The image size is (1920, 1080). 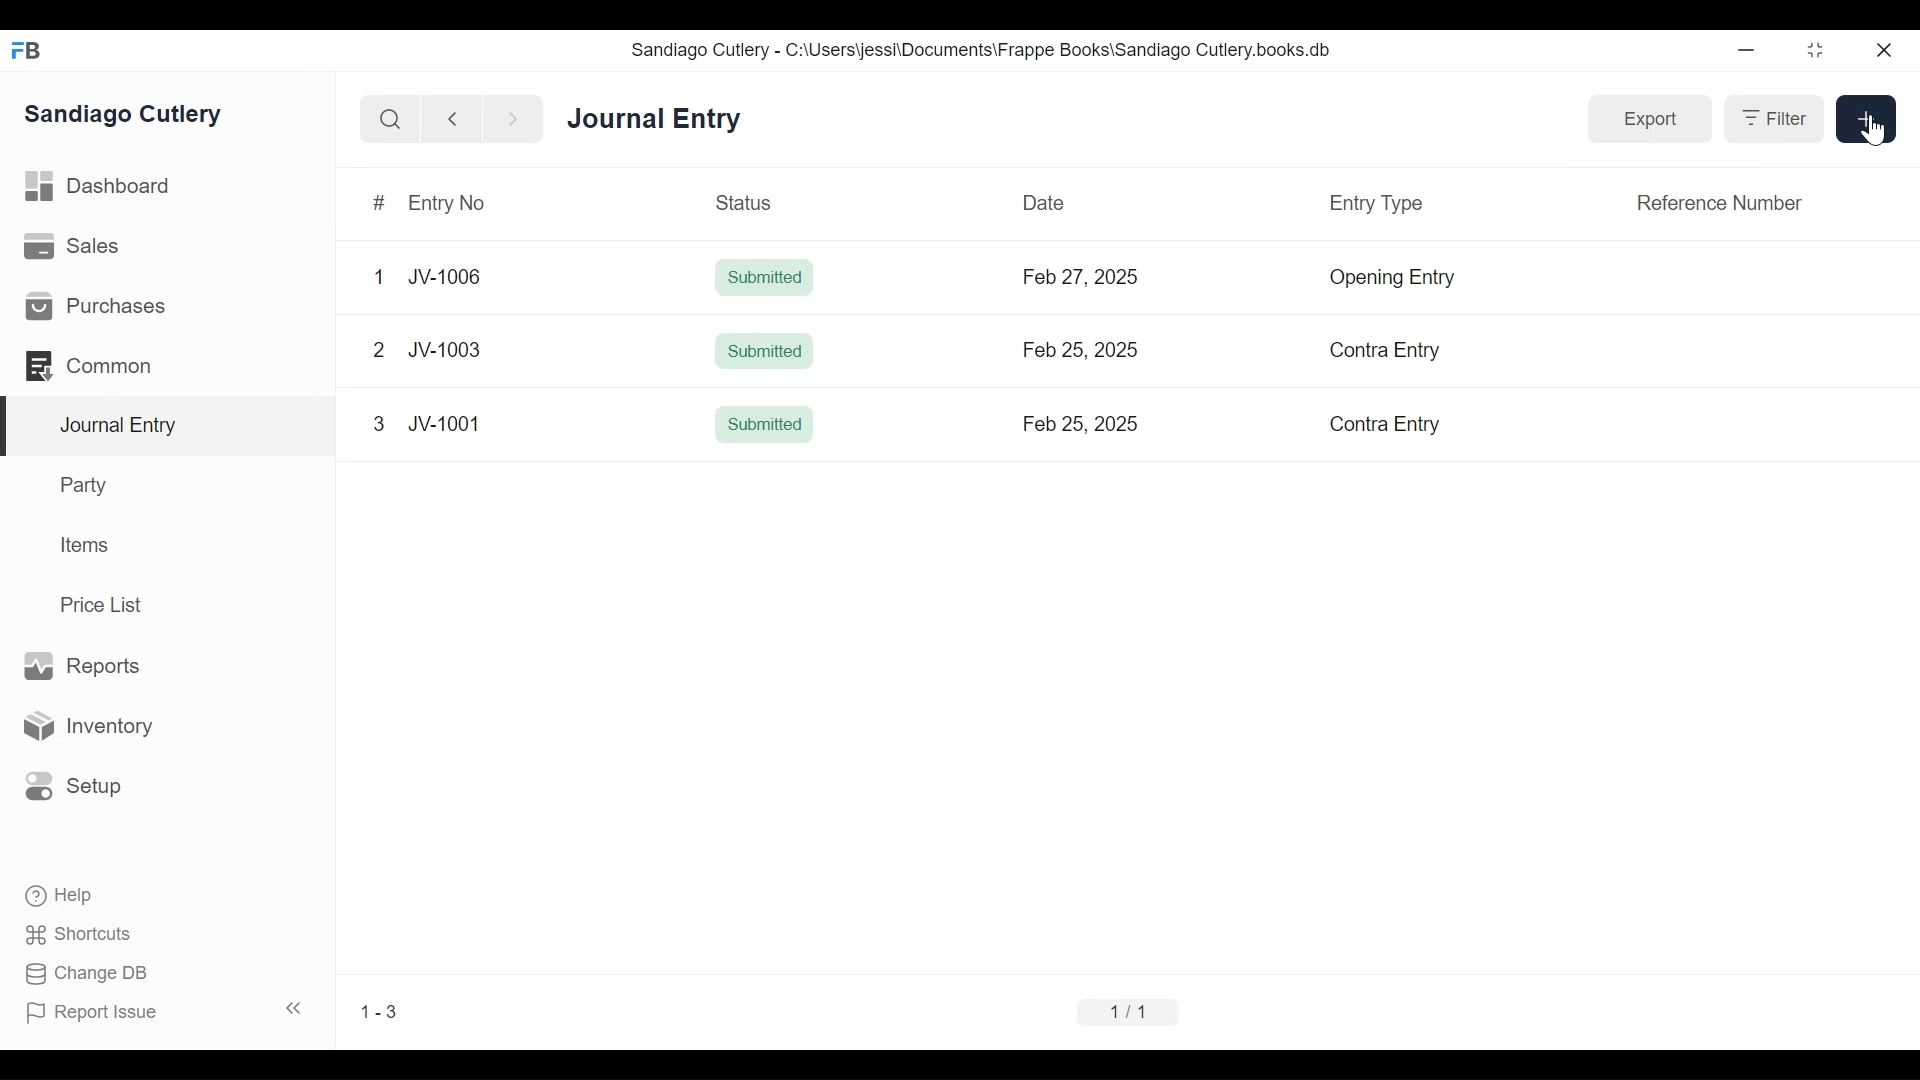 I want to click on 3, so click(x=377, y=424).